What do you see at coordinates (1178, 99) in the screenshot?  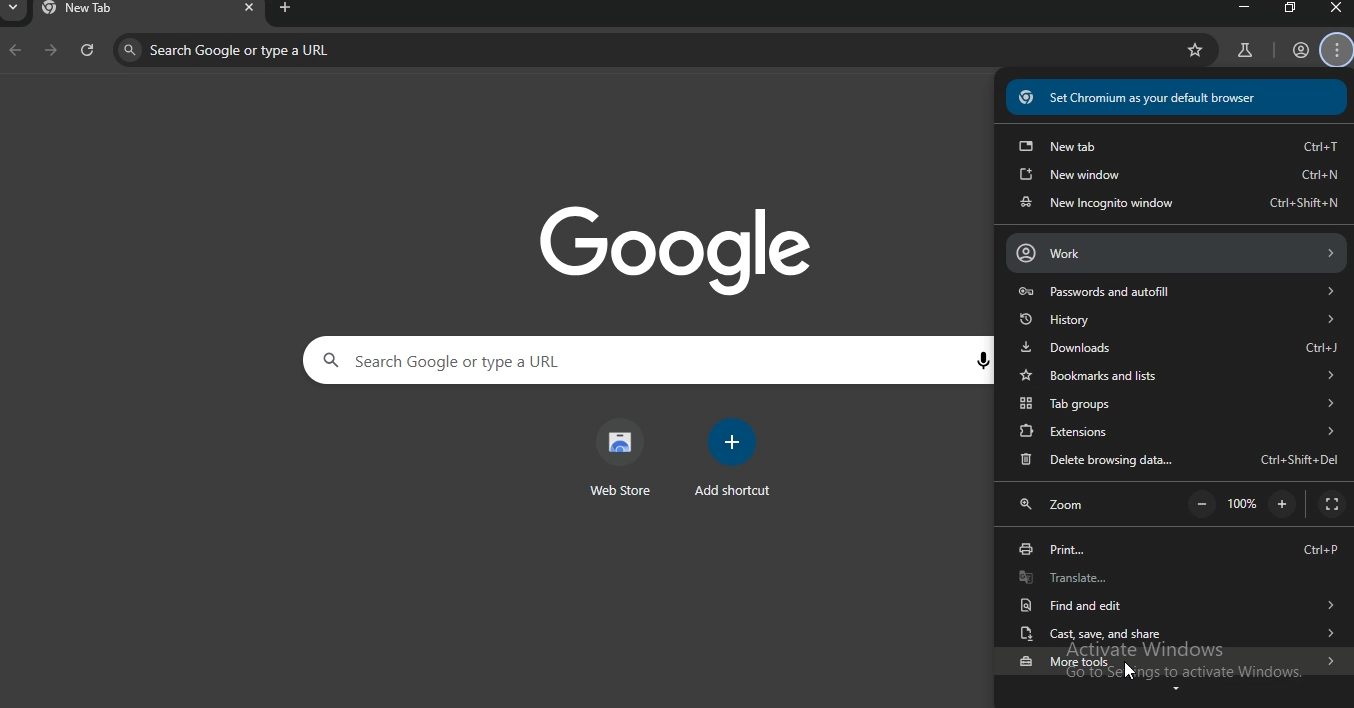 I see `set chromium as your default browser` at bounding box center [1178, 99].